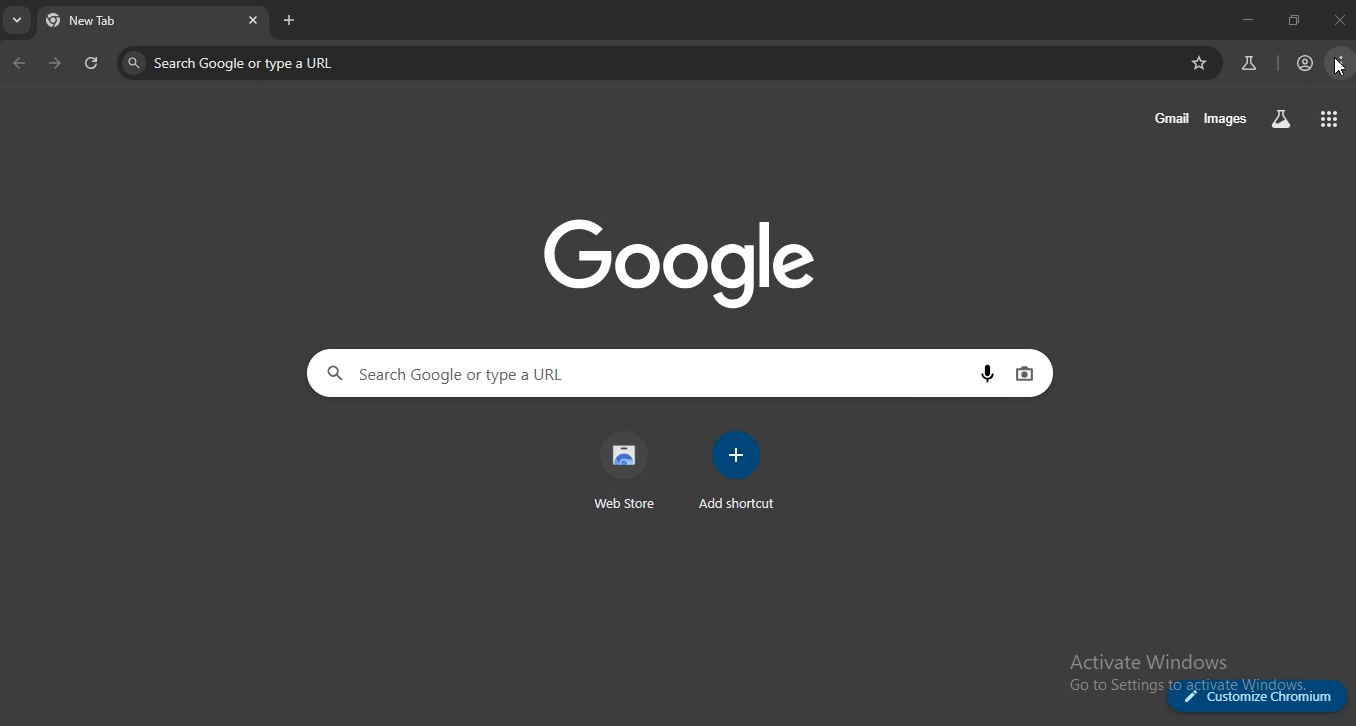  What do you see at coordinates (989, 375) in the screenshot?
I see `voice search` at bounding box center [989, 375].